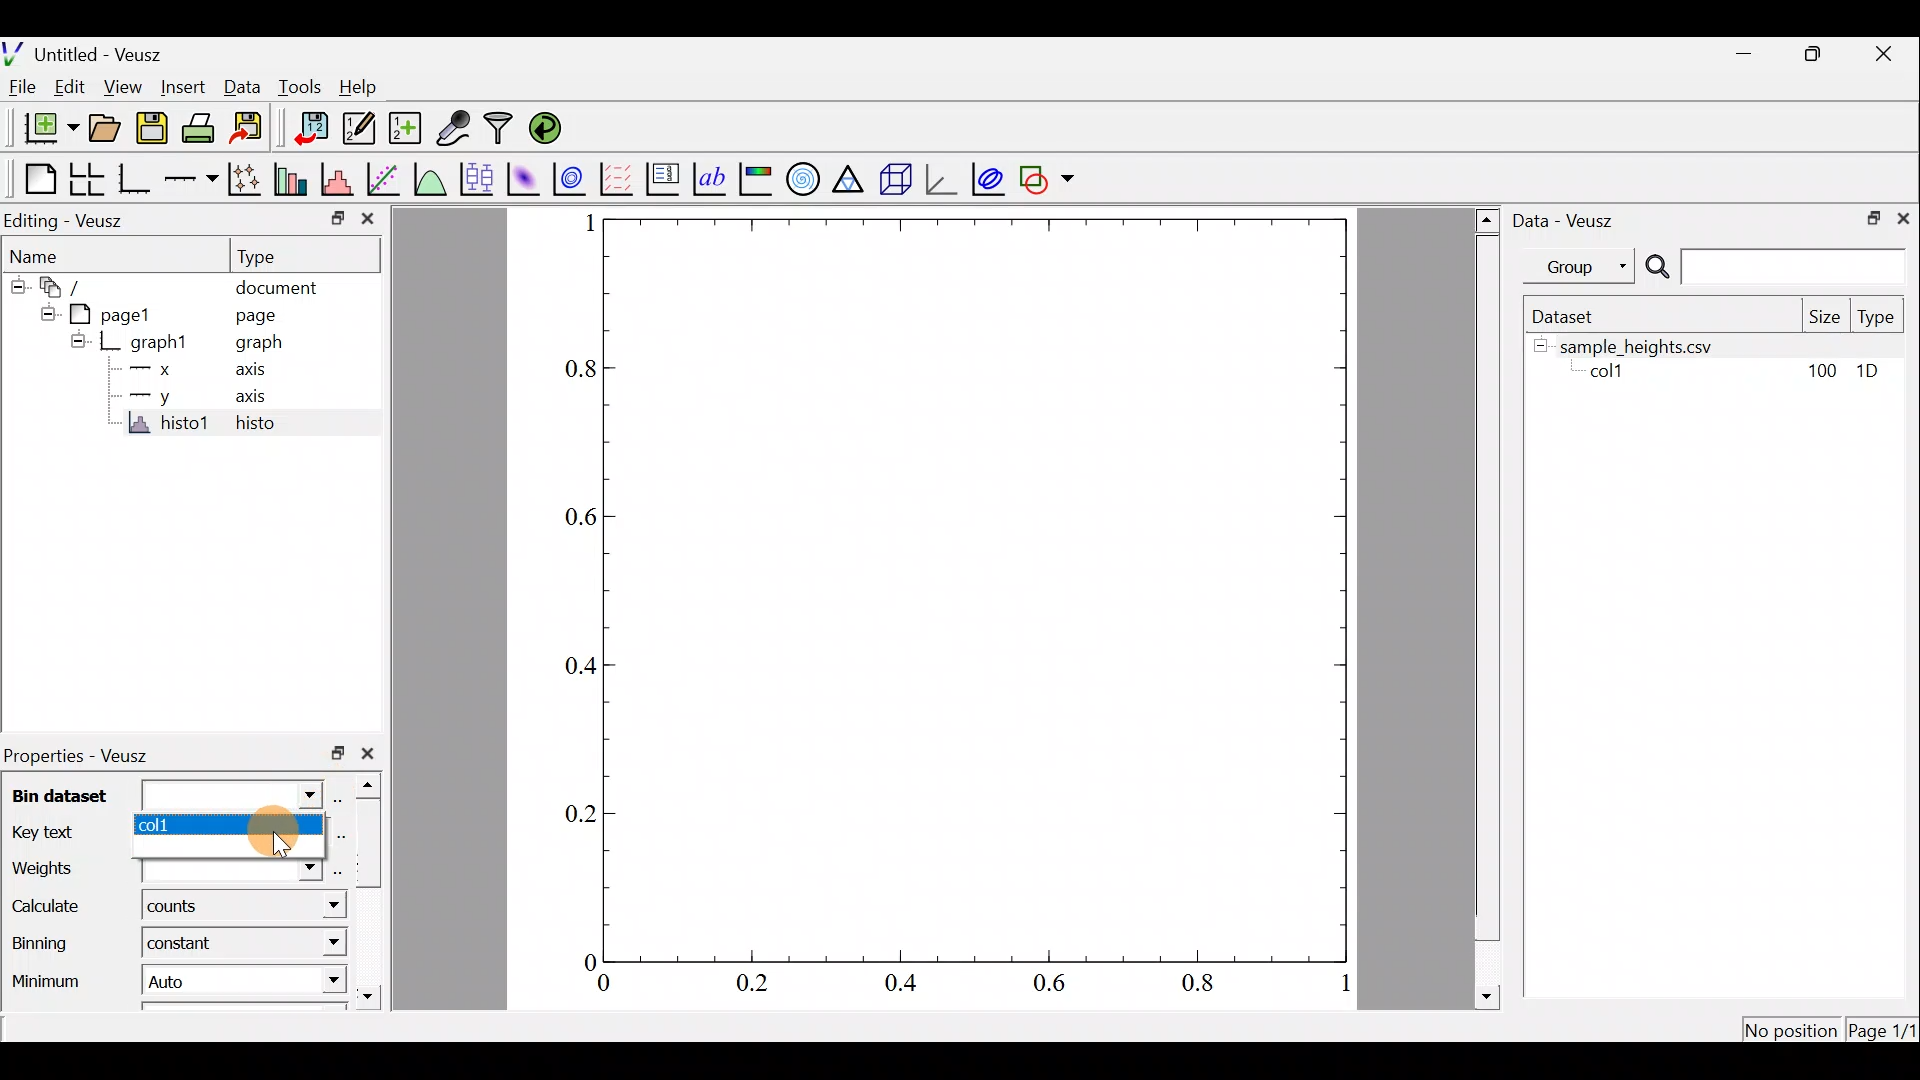 This screenshot has width=1920, height=1080. I want to click on hide, so click(1540, 345).